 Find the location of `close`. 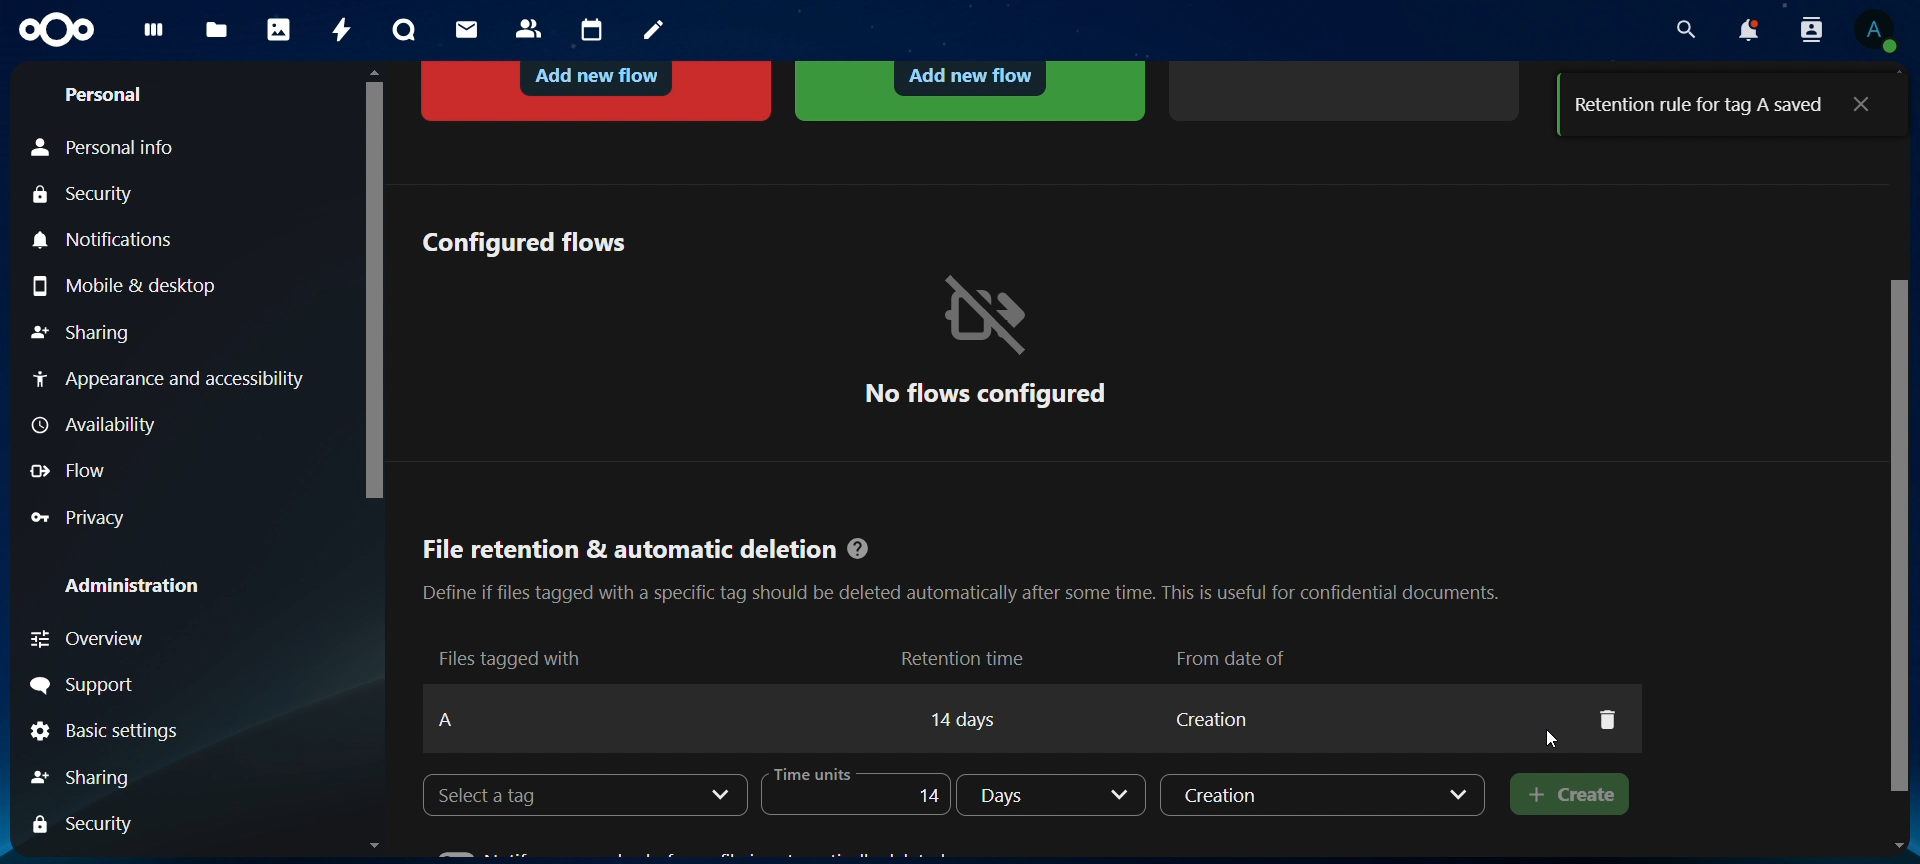

close is located at coordinates (1860, 102).